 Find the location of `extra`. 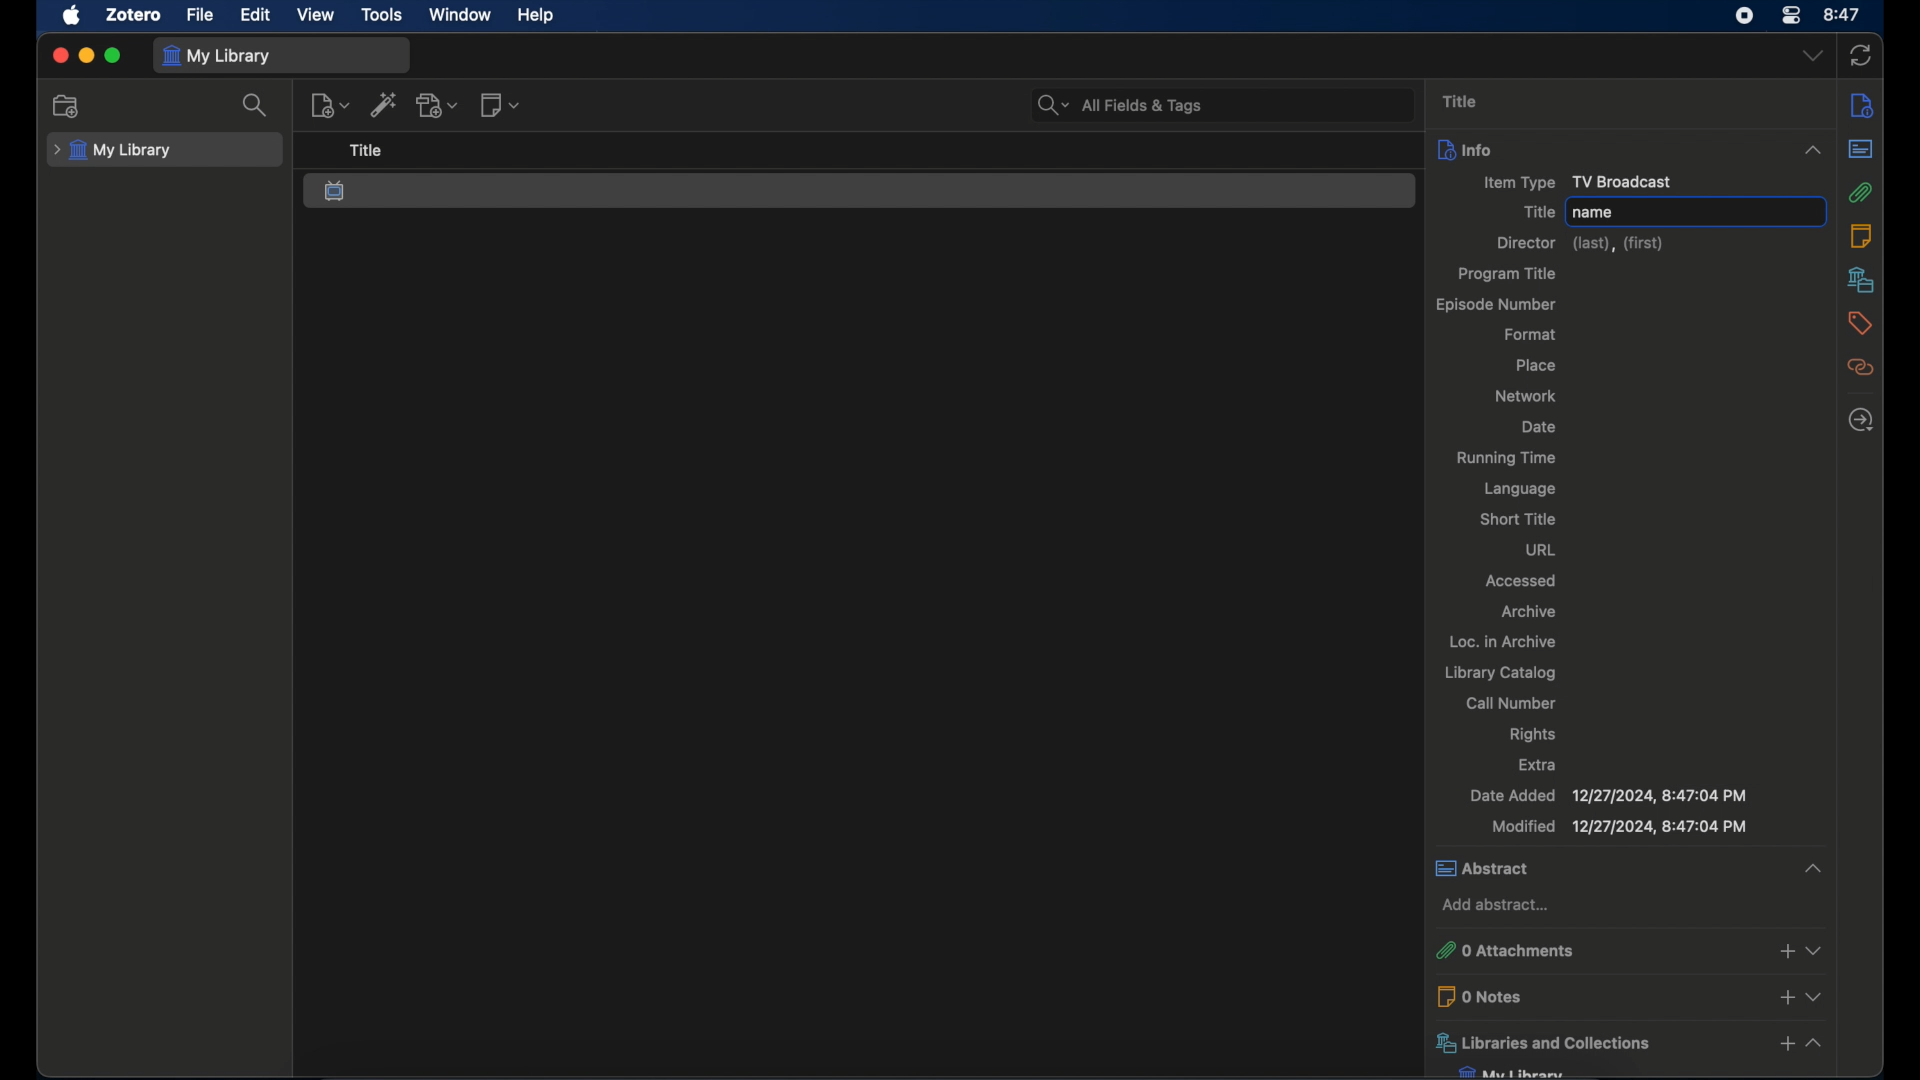

extra is located at coordinates (1536, 764).